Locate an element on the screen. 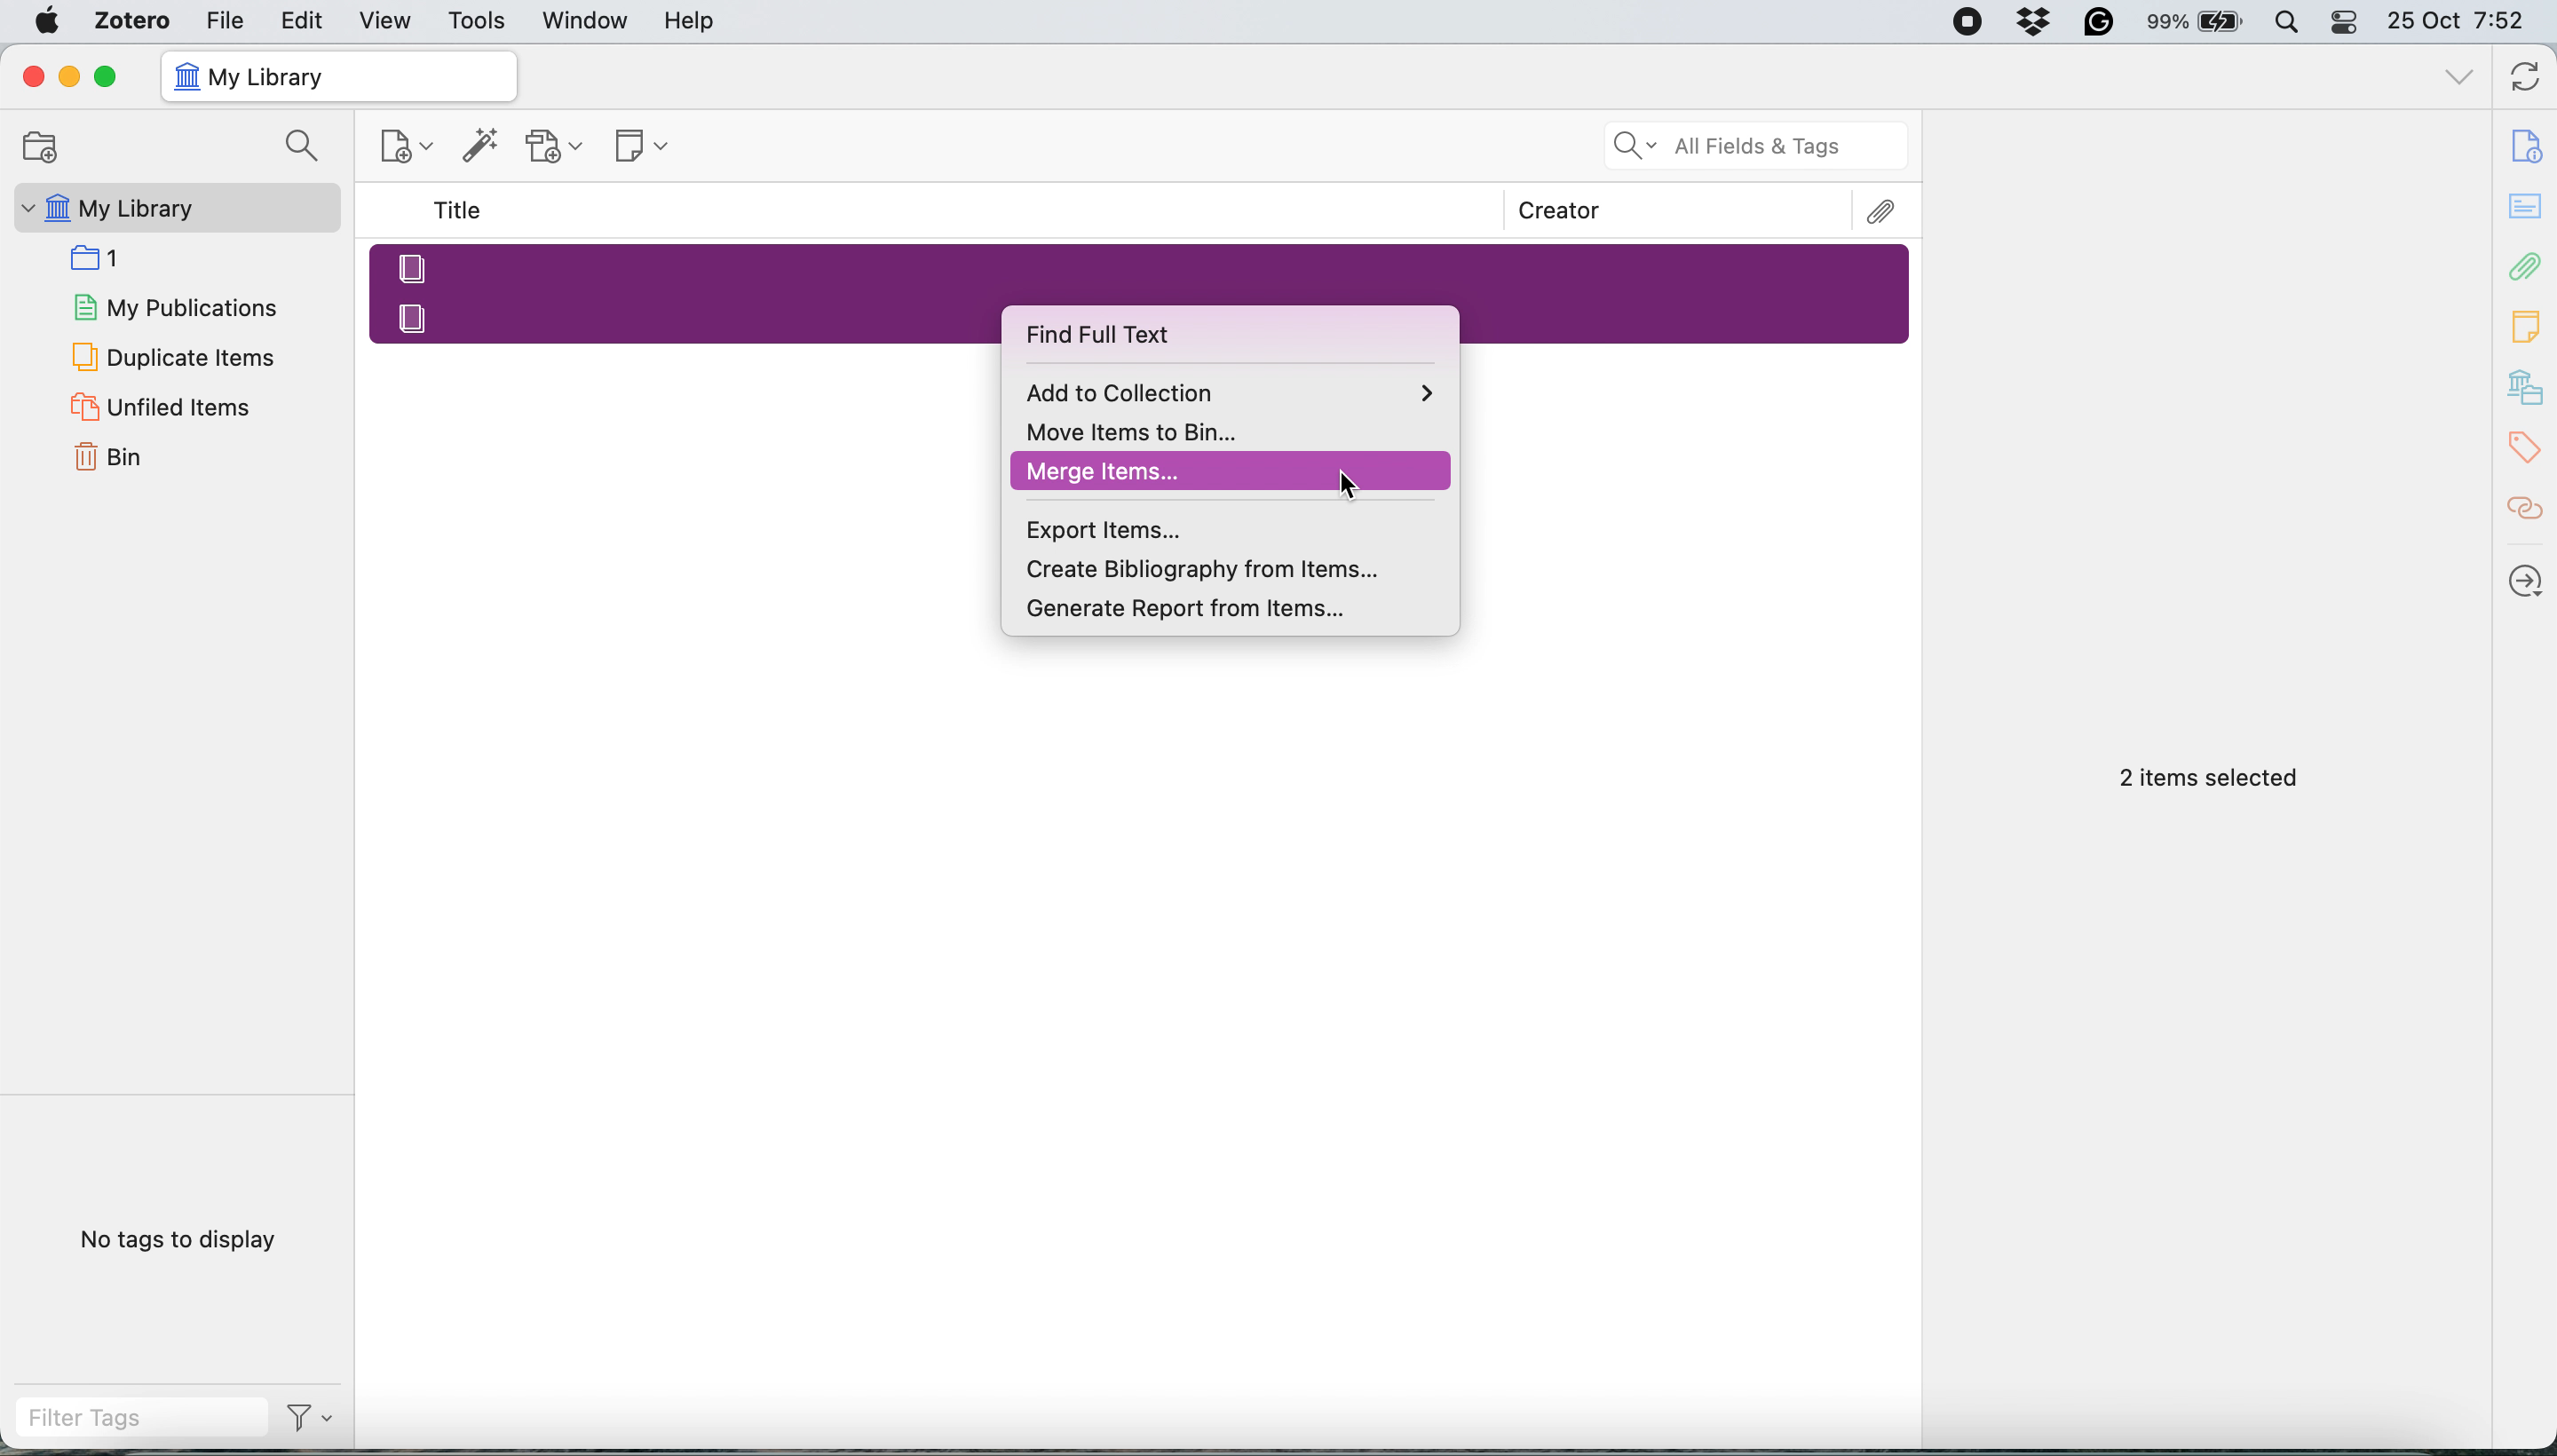 This screenshot has height=1456, width=2557. Unfiled Items is located at coordinates (165, 406).